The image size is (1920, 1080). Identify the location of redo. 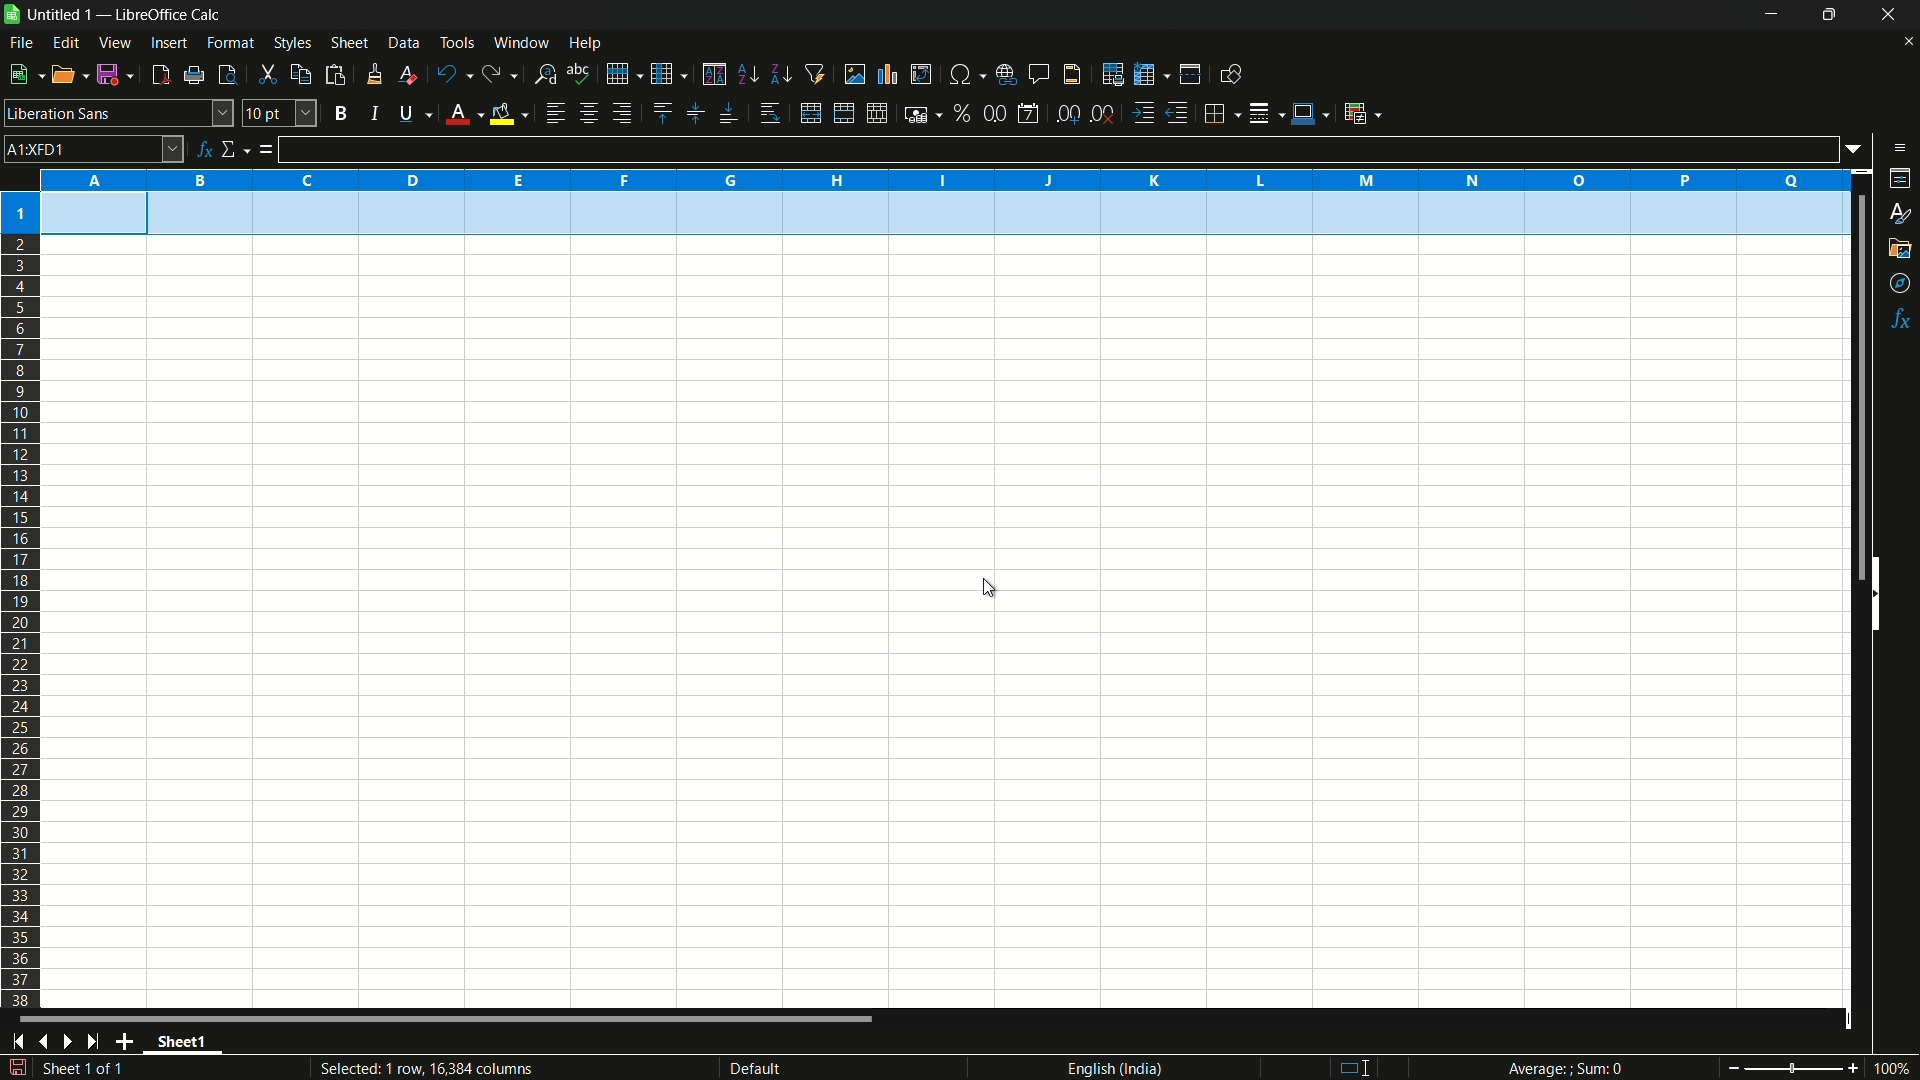
(501, 75).